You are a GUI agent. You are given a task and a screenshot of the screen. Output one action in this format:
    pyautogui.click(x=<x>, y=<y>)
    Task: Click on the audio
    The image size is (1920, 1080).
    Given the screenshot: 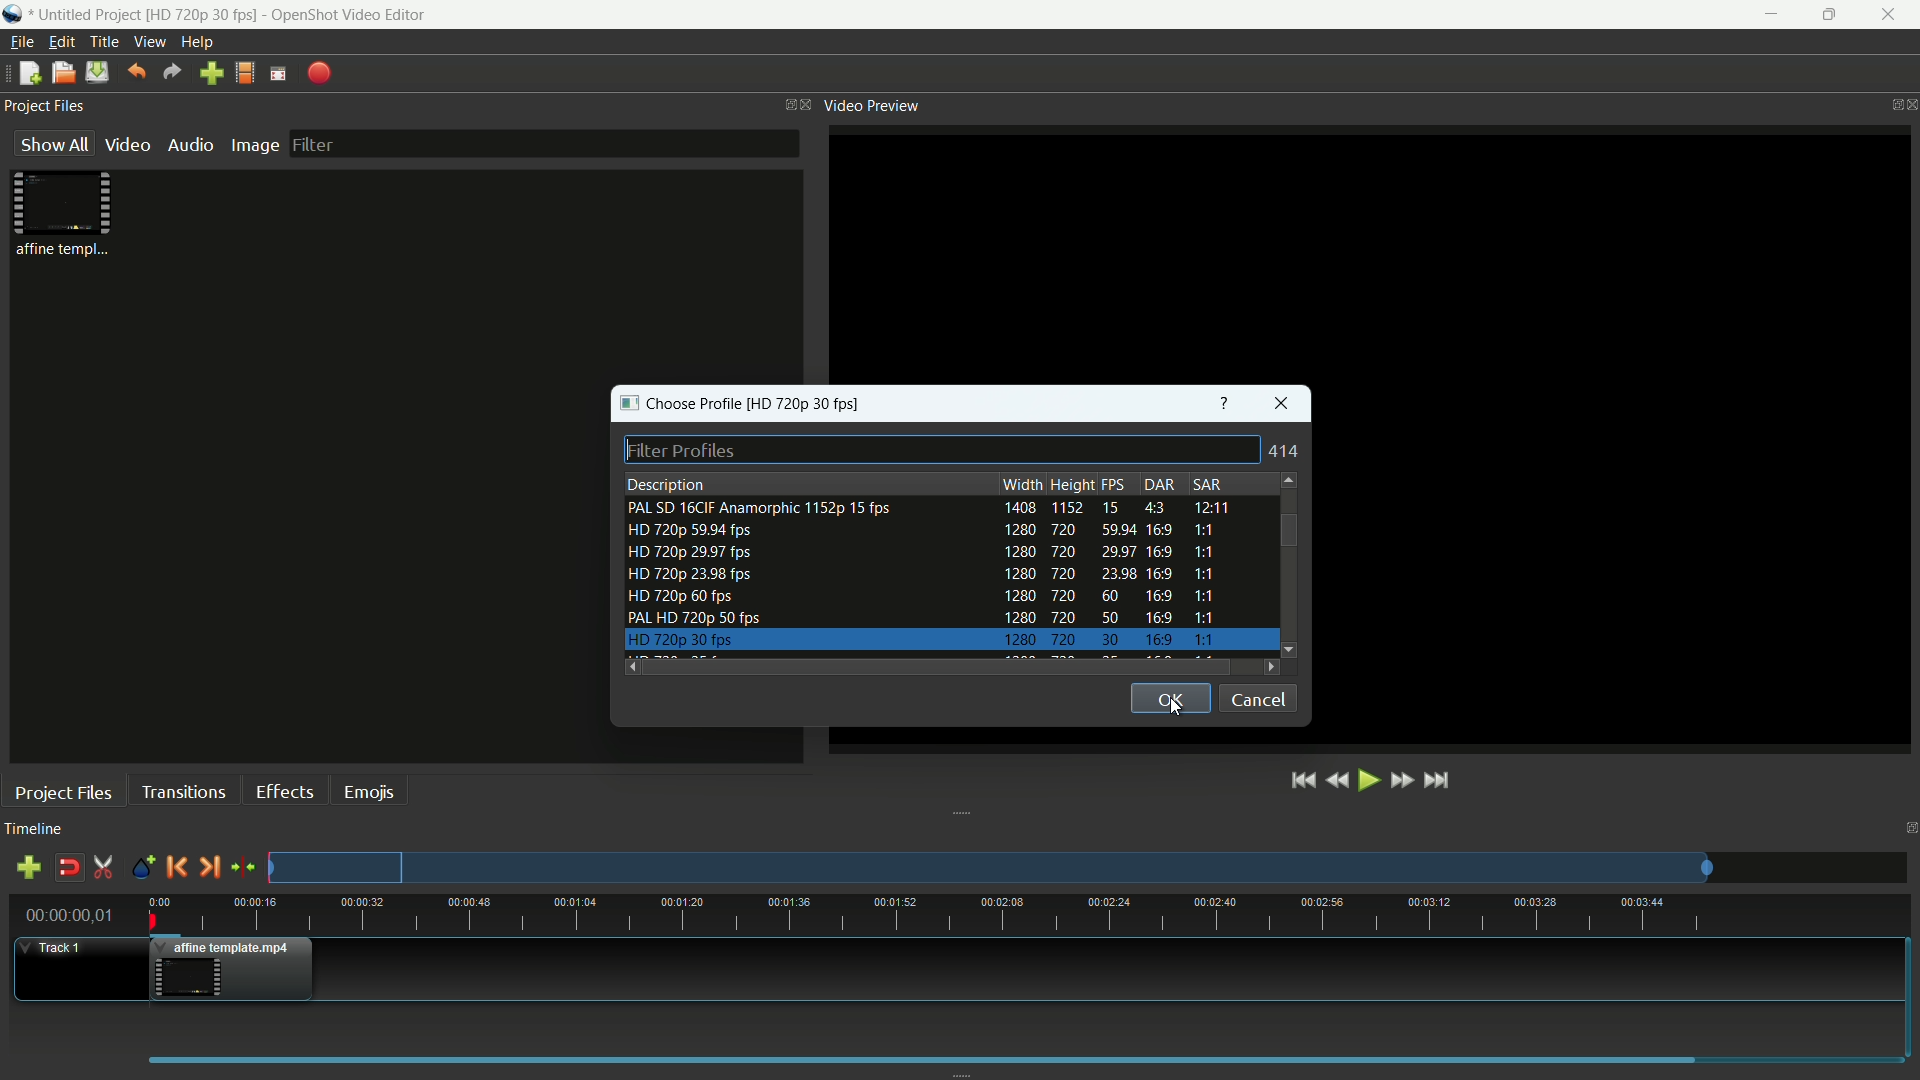 What is the action you would take?
    pyautogui.click(x=191, y=144)
    